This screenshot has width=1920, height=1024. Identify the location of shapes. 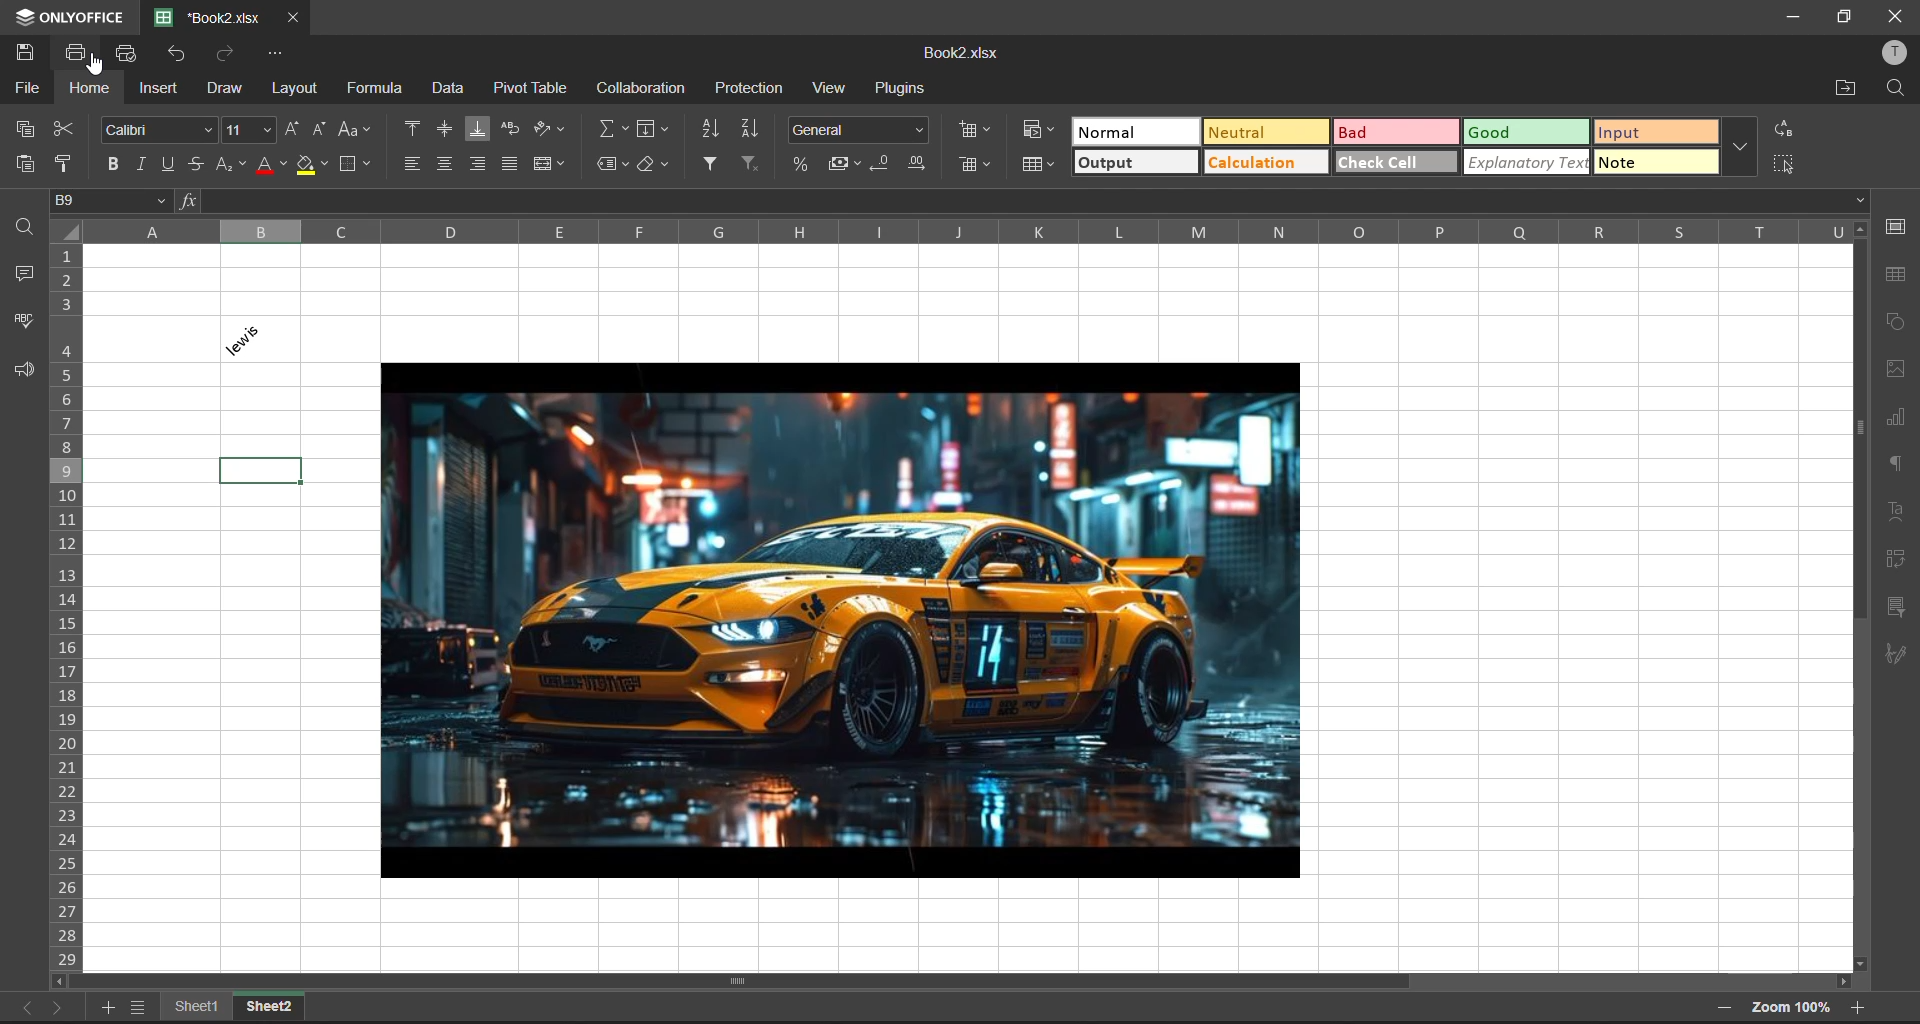
(1900, 323).